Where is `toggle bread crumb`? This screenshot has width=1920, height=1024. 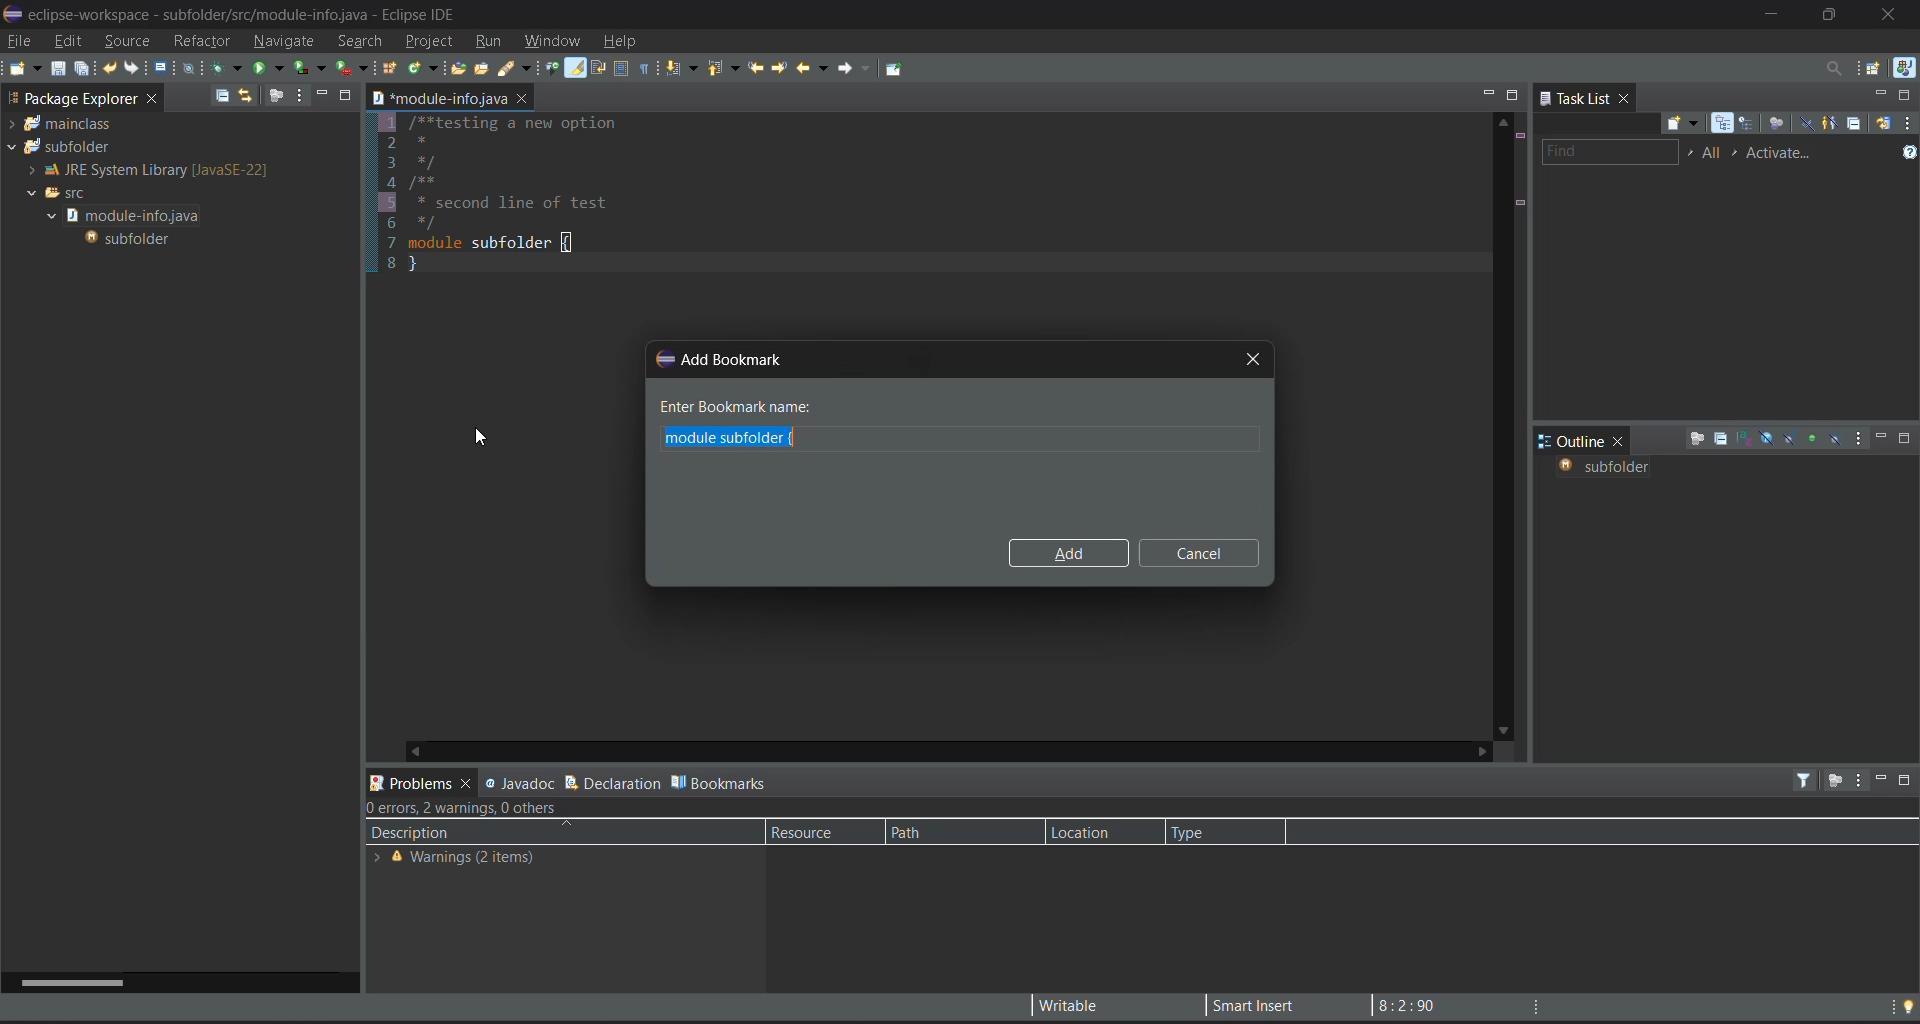
toggle bread crumb is located at coordinates (554, 69).